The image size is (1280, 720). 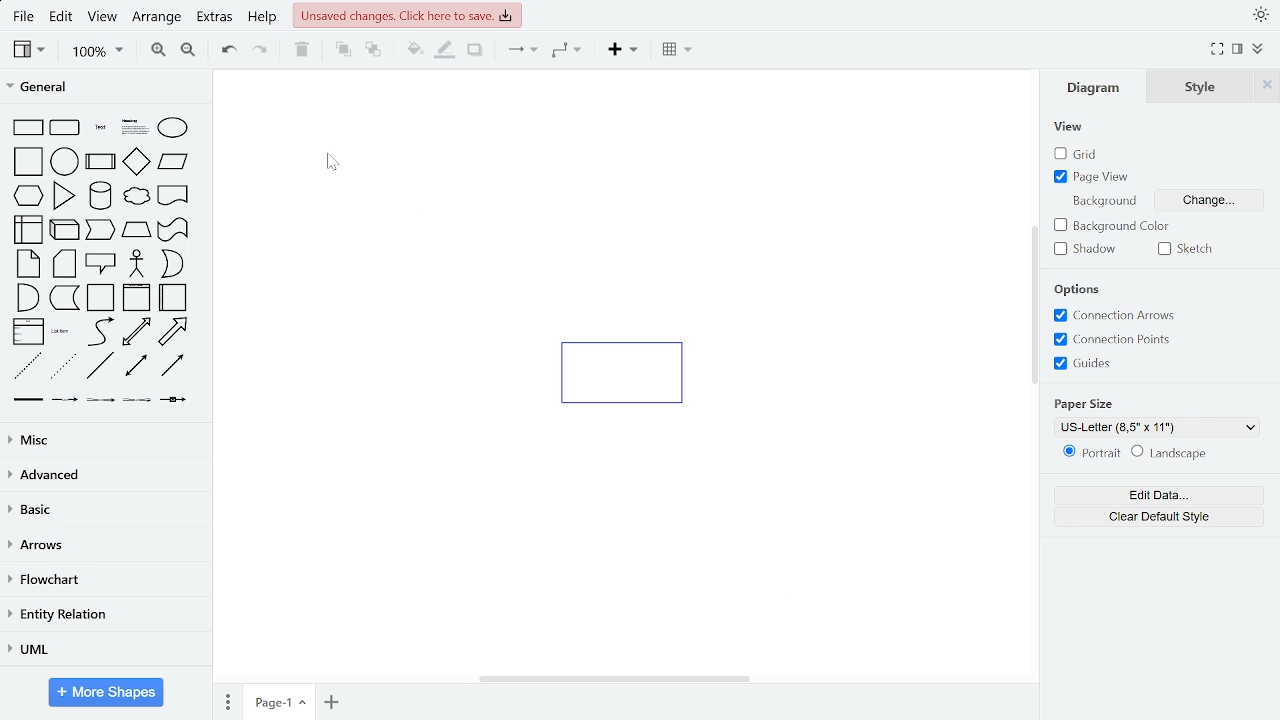 What do you see at coordinates (330, 165) in the screenshot?
I see `Cursor` at bounding box center [330, 165].